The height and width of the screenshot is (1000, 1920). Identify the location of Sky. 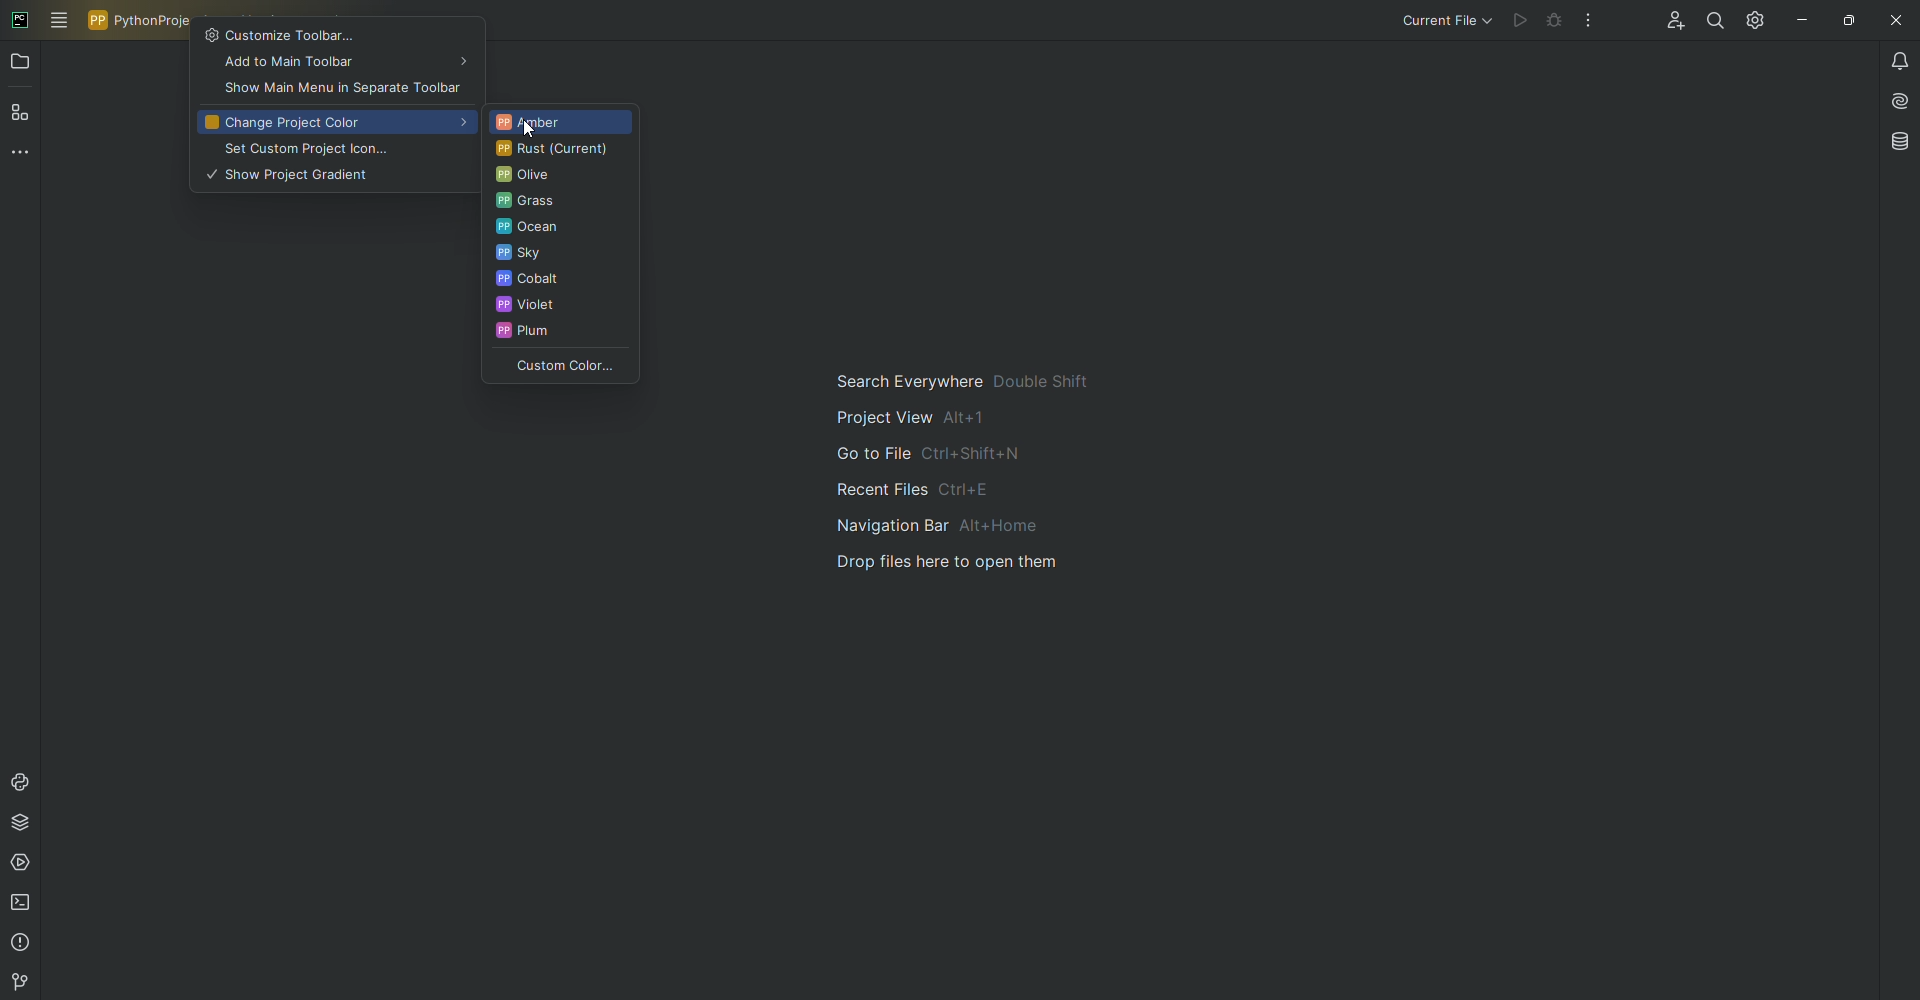
(558, 255).